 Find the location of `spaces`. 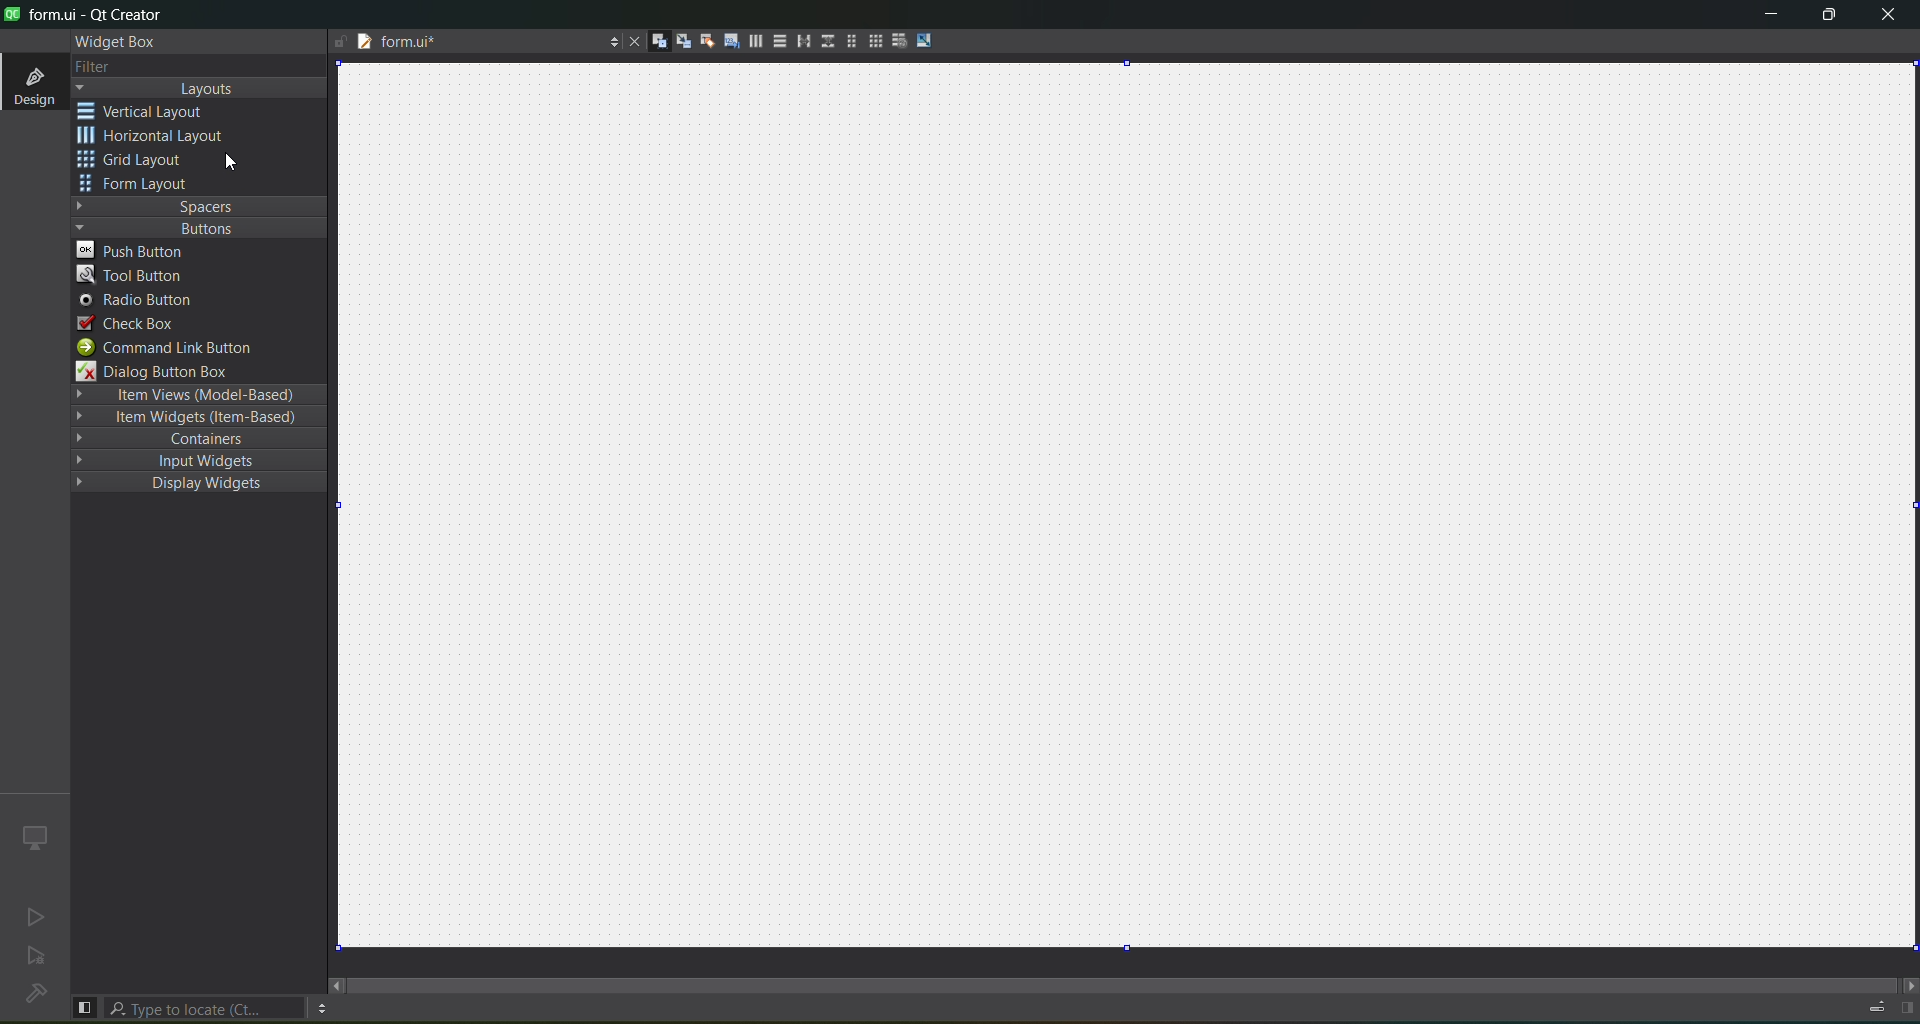

spaces is located at coordinates (200, 205).